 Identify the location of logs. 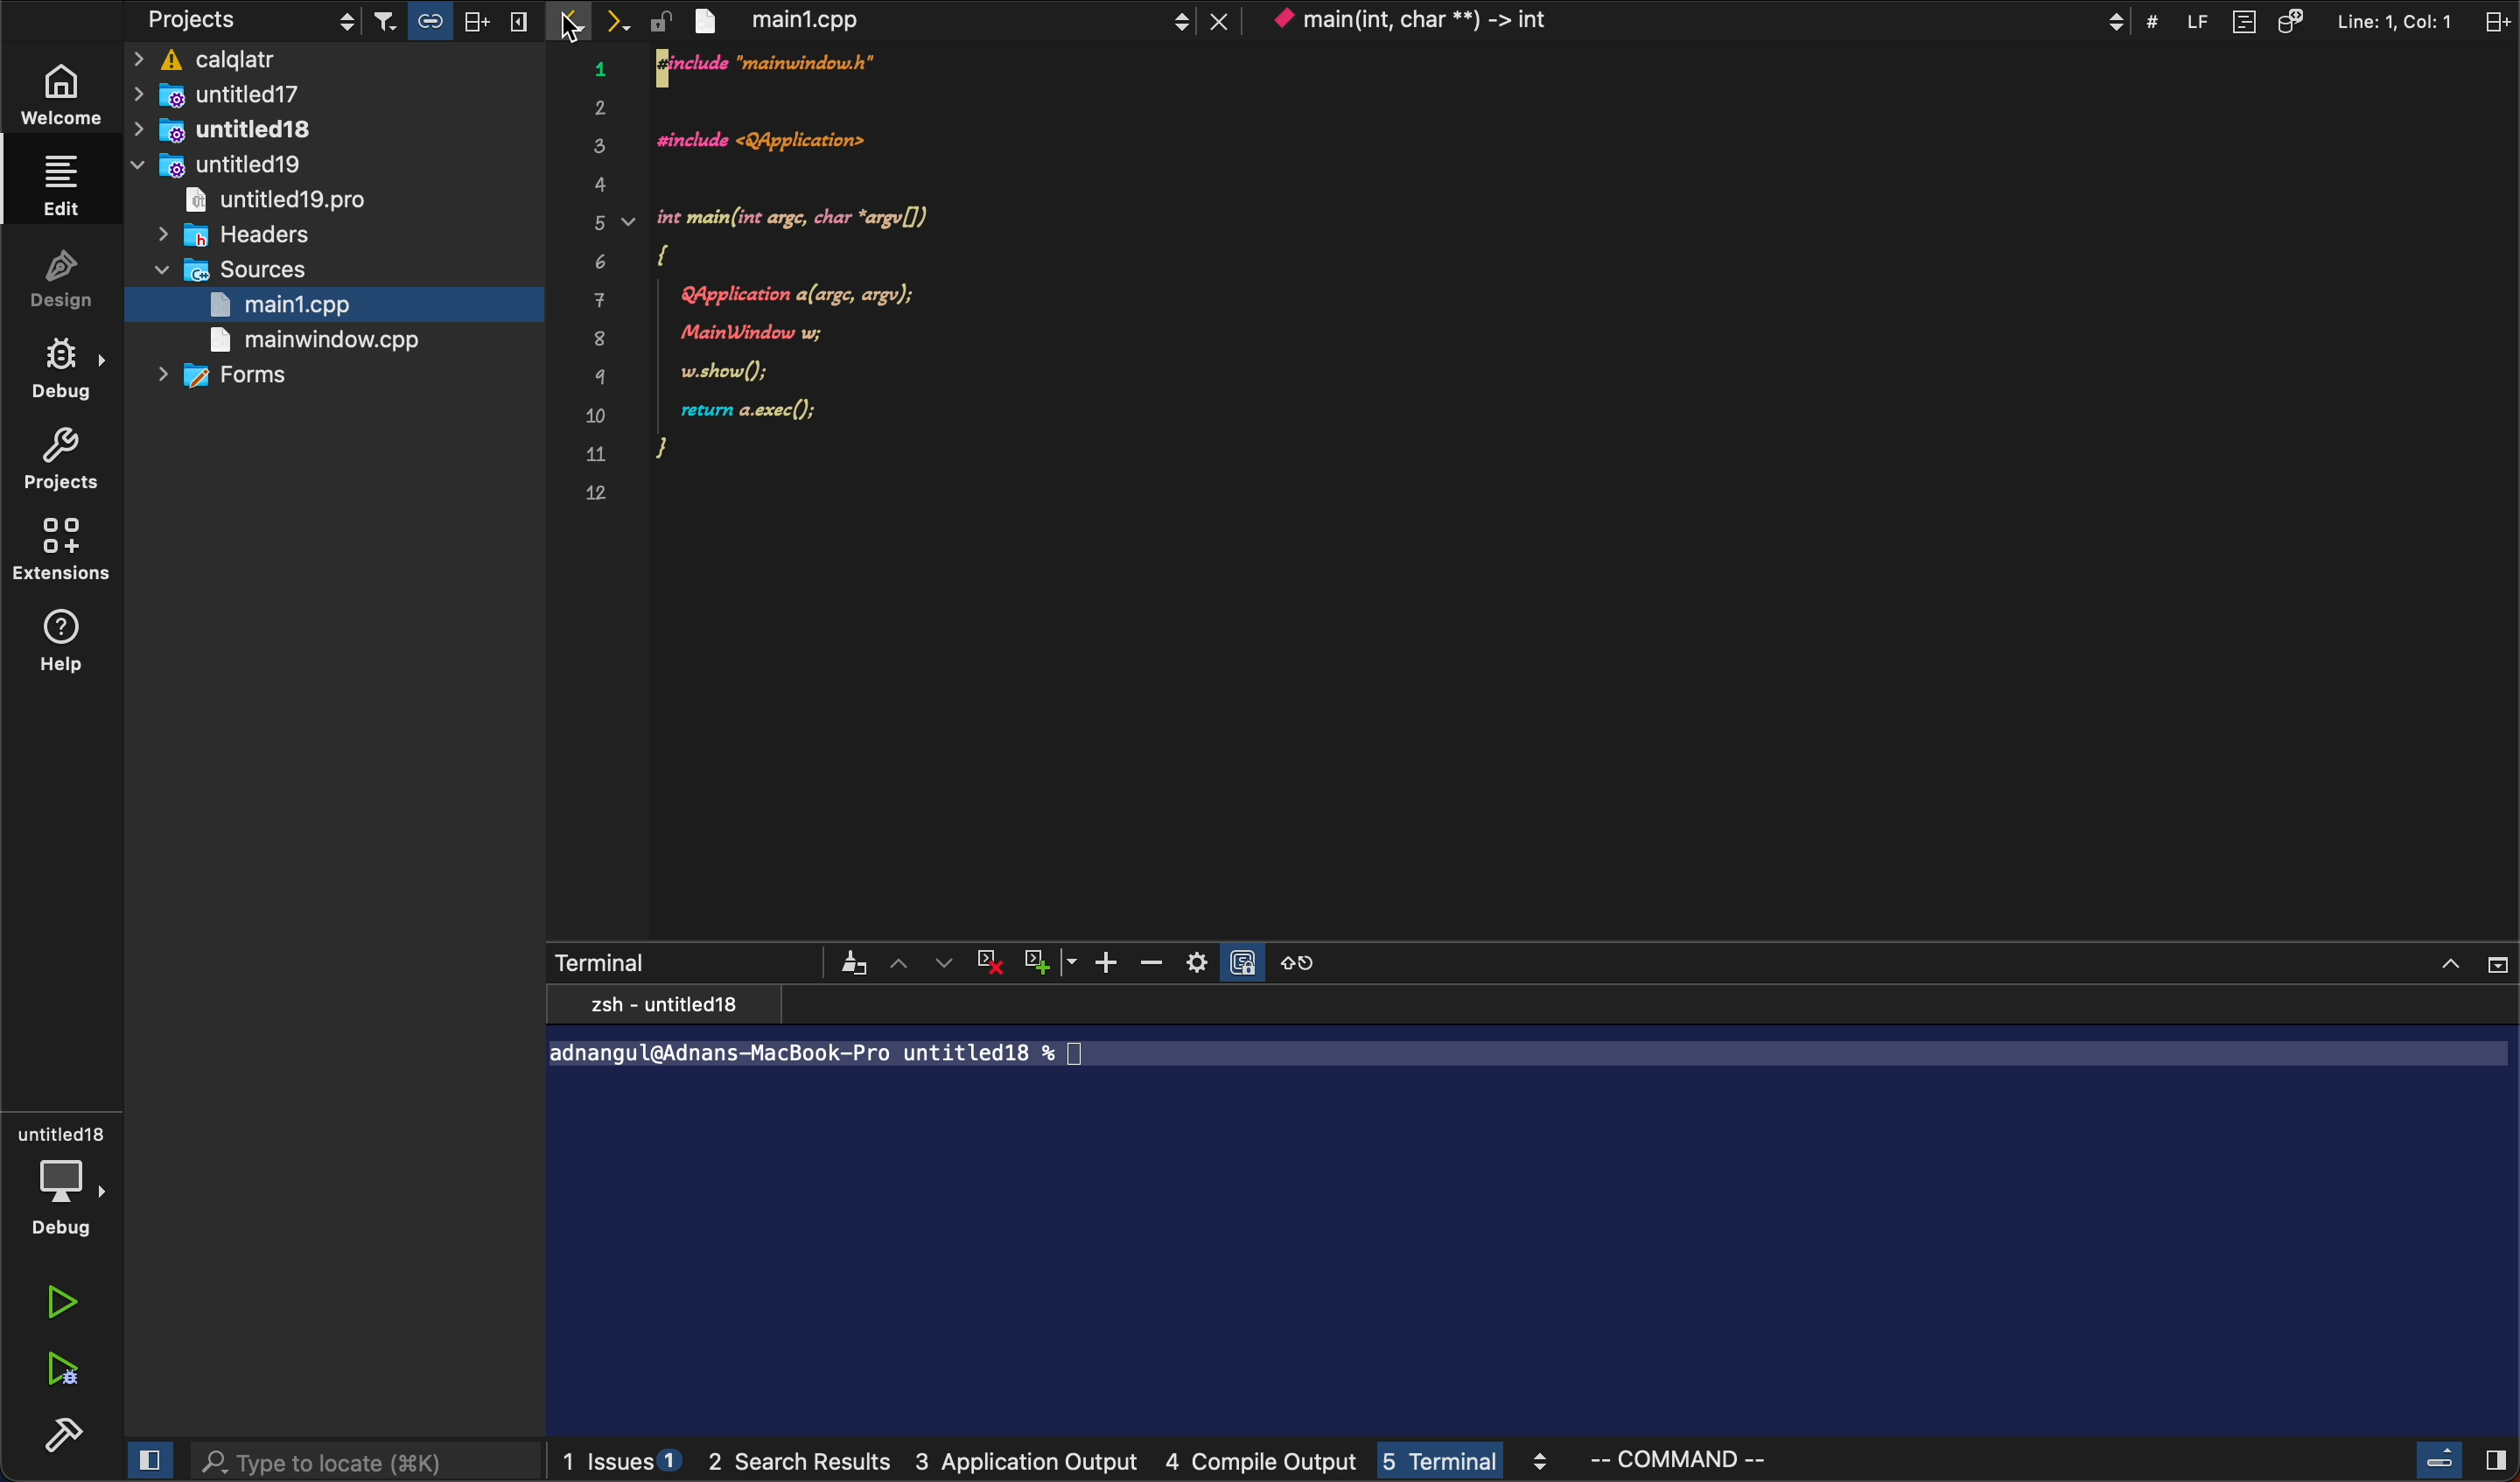
(1168, 1466).